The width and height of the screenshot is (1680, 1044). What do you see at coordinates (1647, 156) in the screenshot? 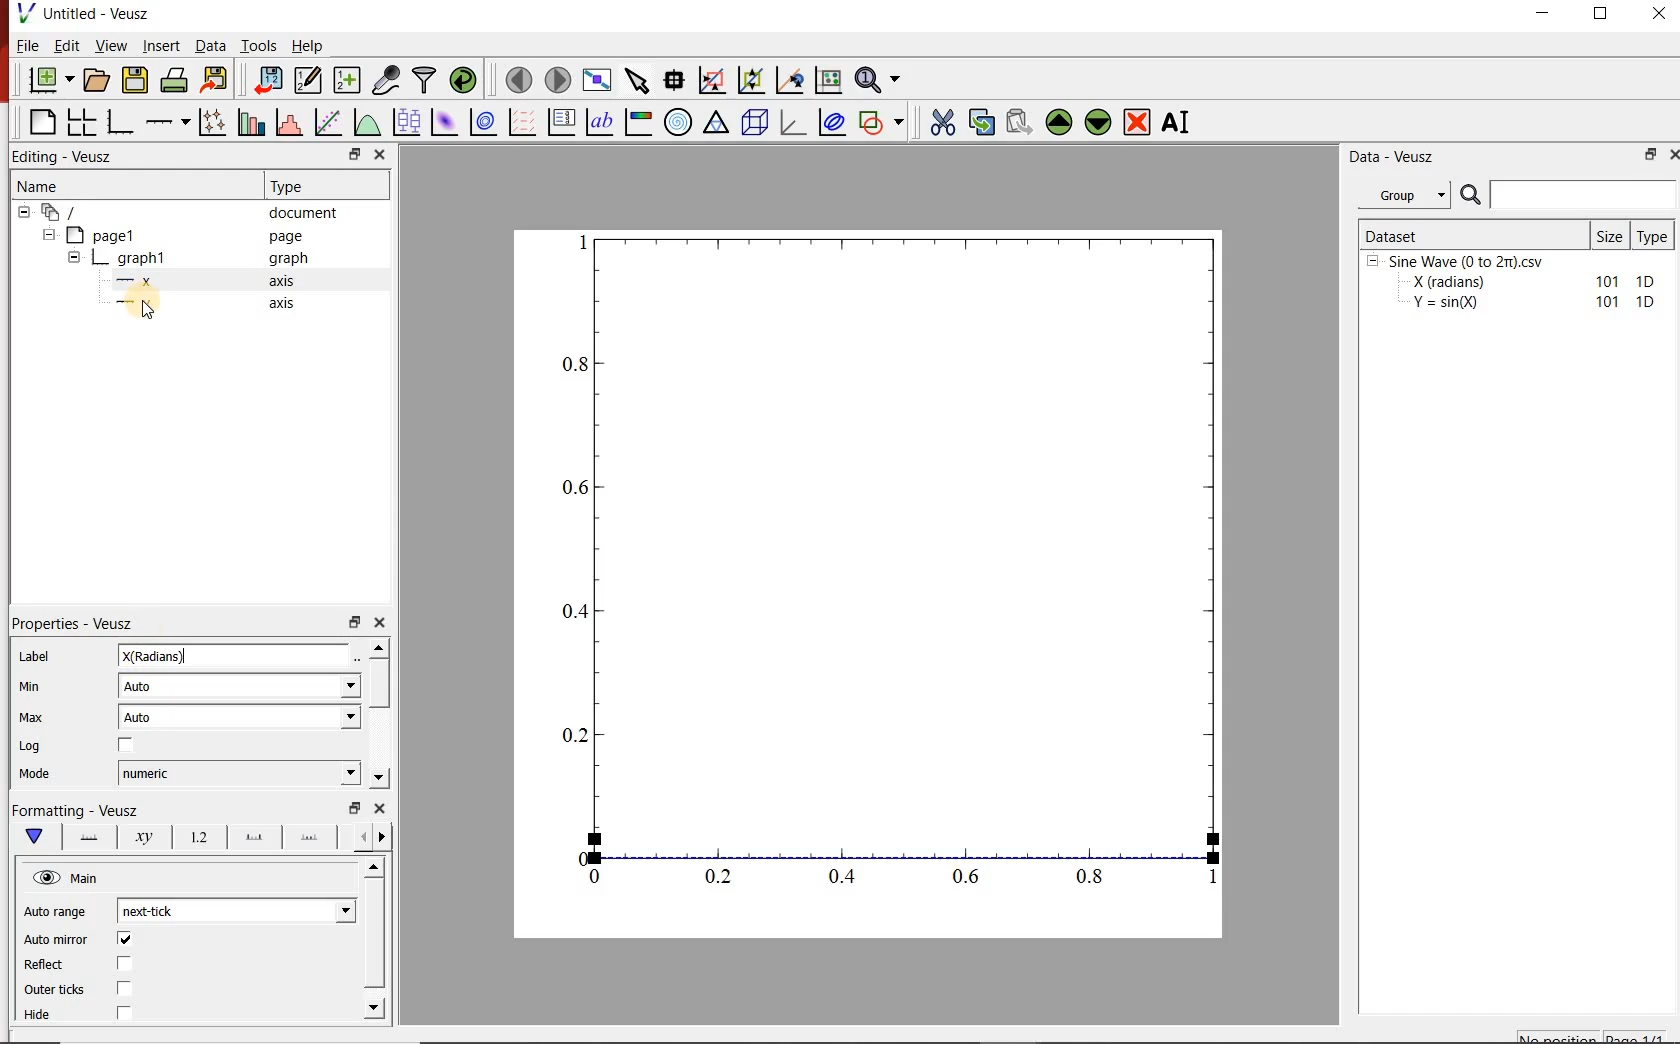
I see `Min/Max` at bounding box center [1647, 156].